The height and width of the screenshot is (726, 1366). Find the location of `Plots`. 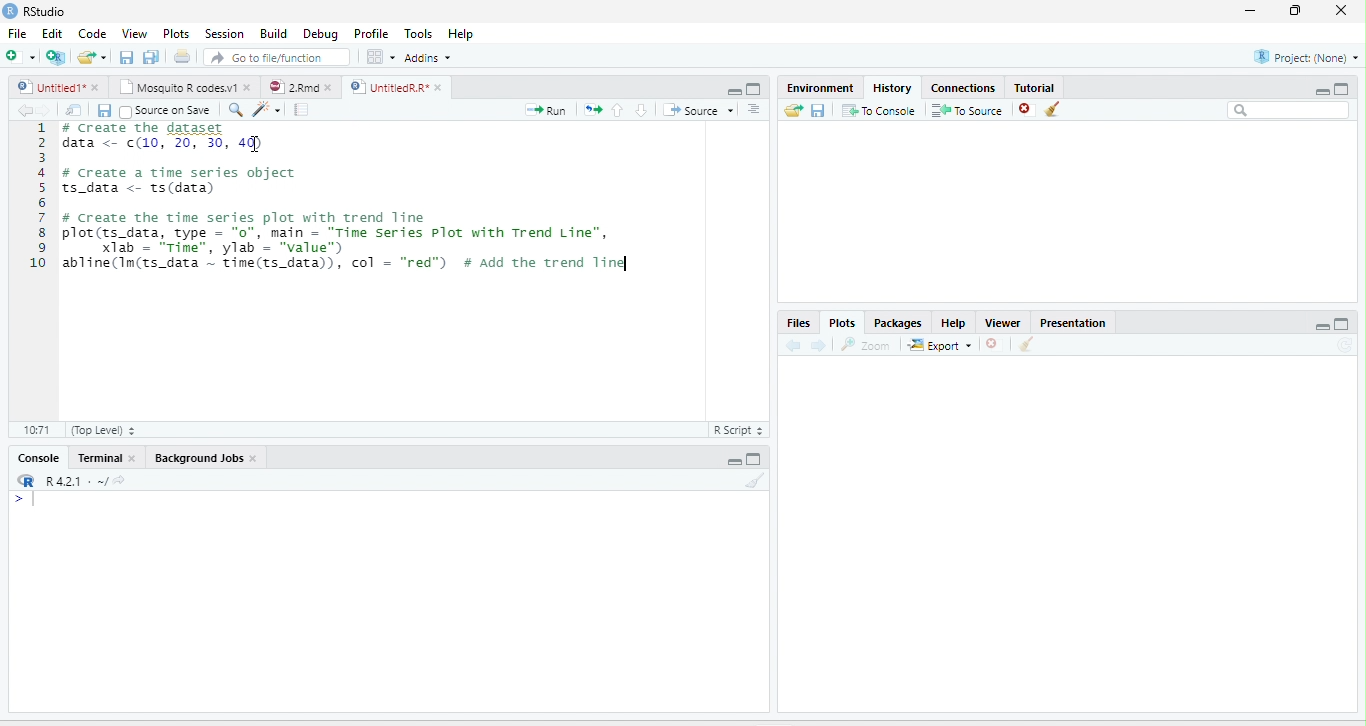

Plots is located at coordinates (841, 323).